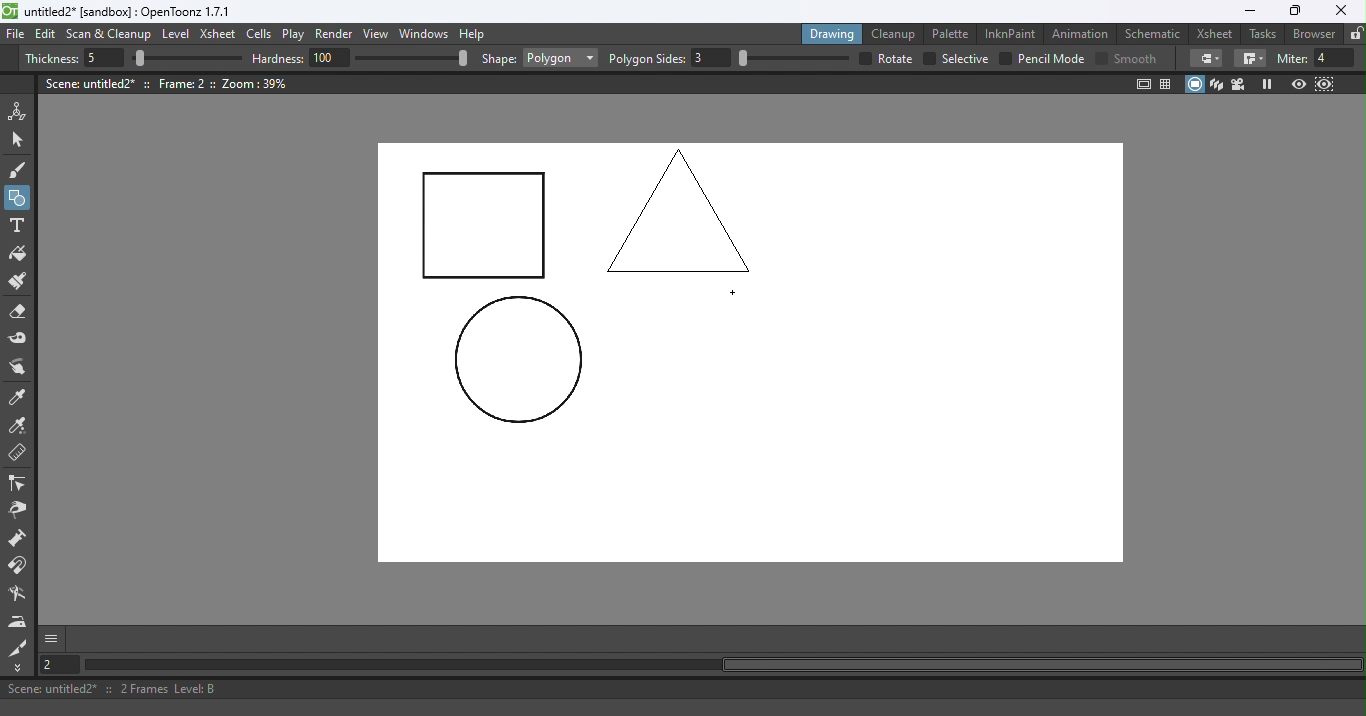  What do you see at coordinates (1267, 84) in the screenshot?
I see `Freeze` at bounding box center [1267, 84].